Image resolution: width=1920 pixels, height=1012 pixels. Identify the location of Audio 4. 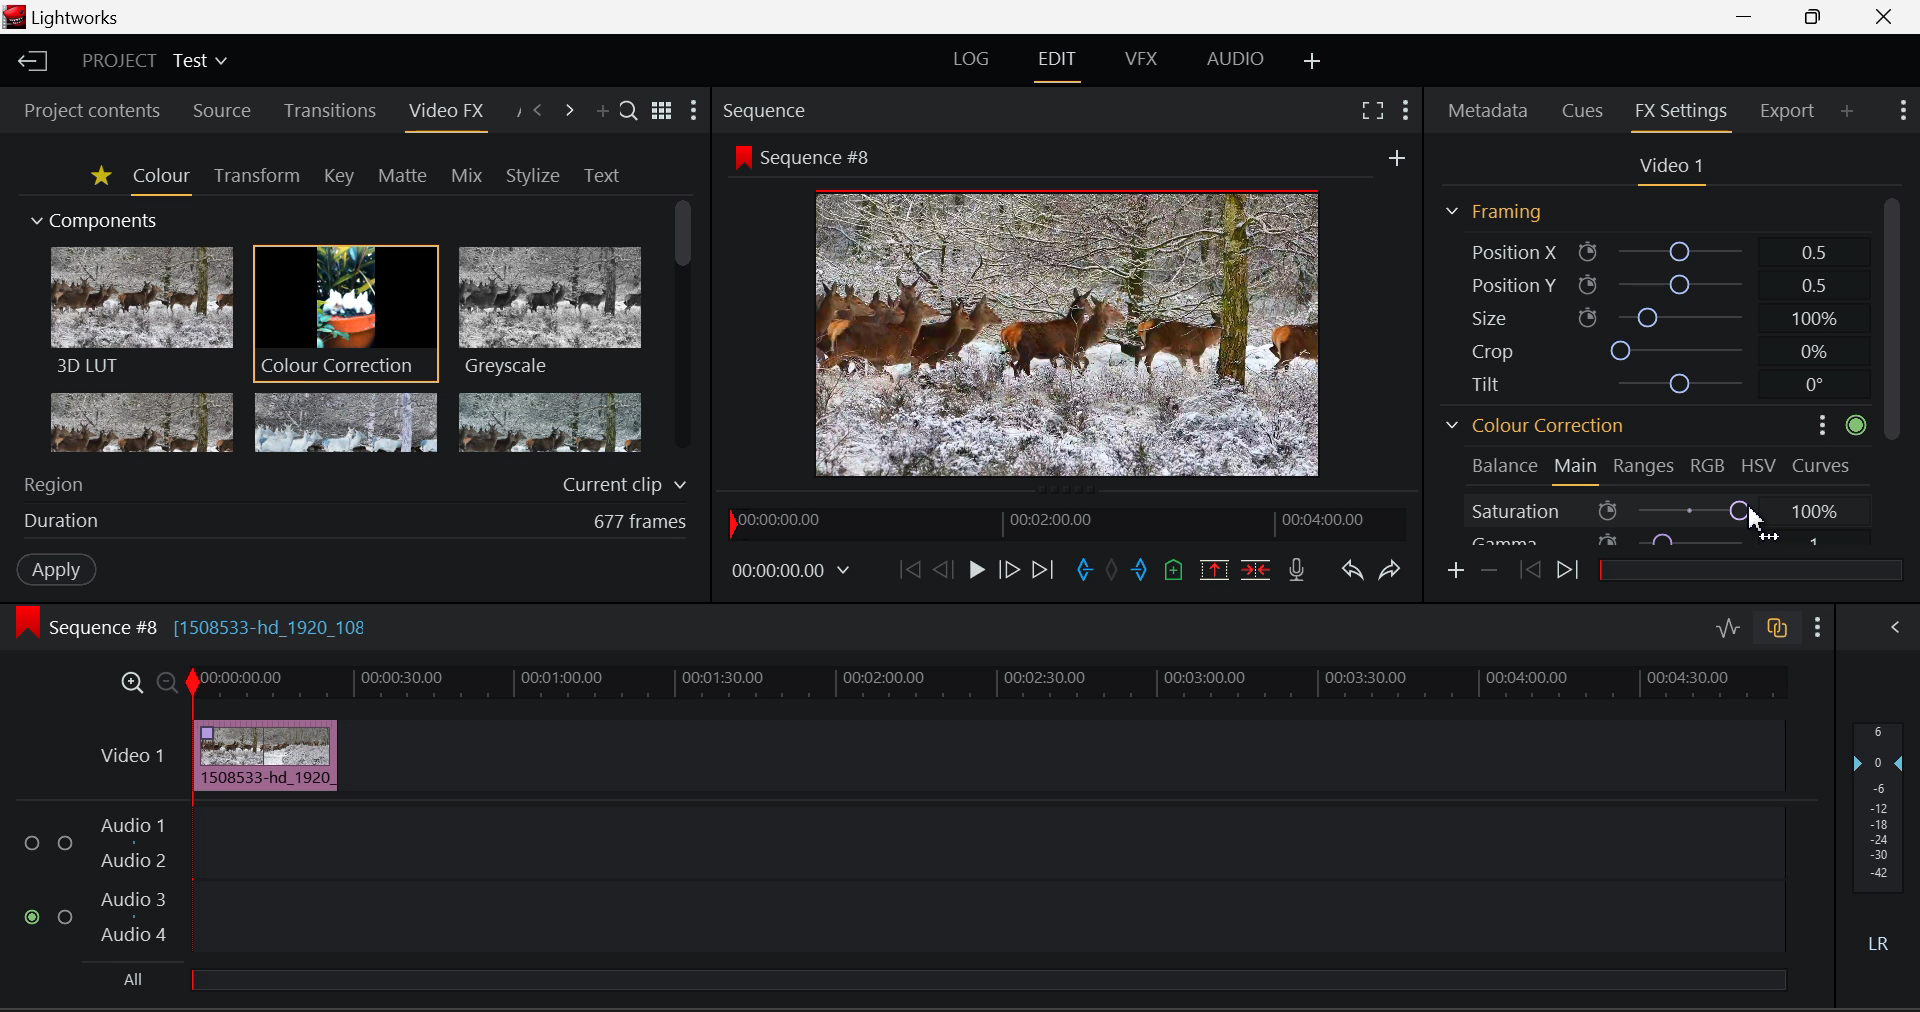
(136, 938).